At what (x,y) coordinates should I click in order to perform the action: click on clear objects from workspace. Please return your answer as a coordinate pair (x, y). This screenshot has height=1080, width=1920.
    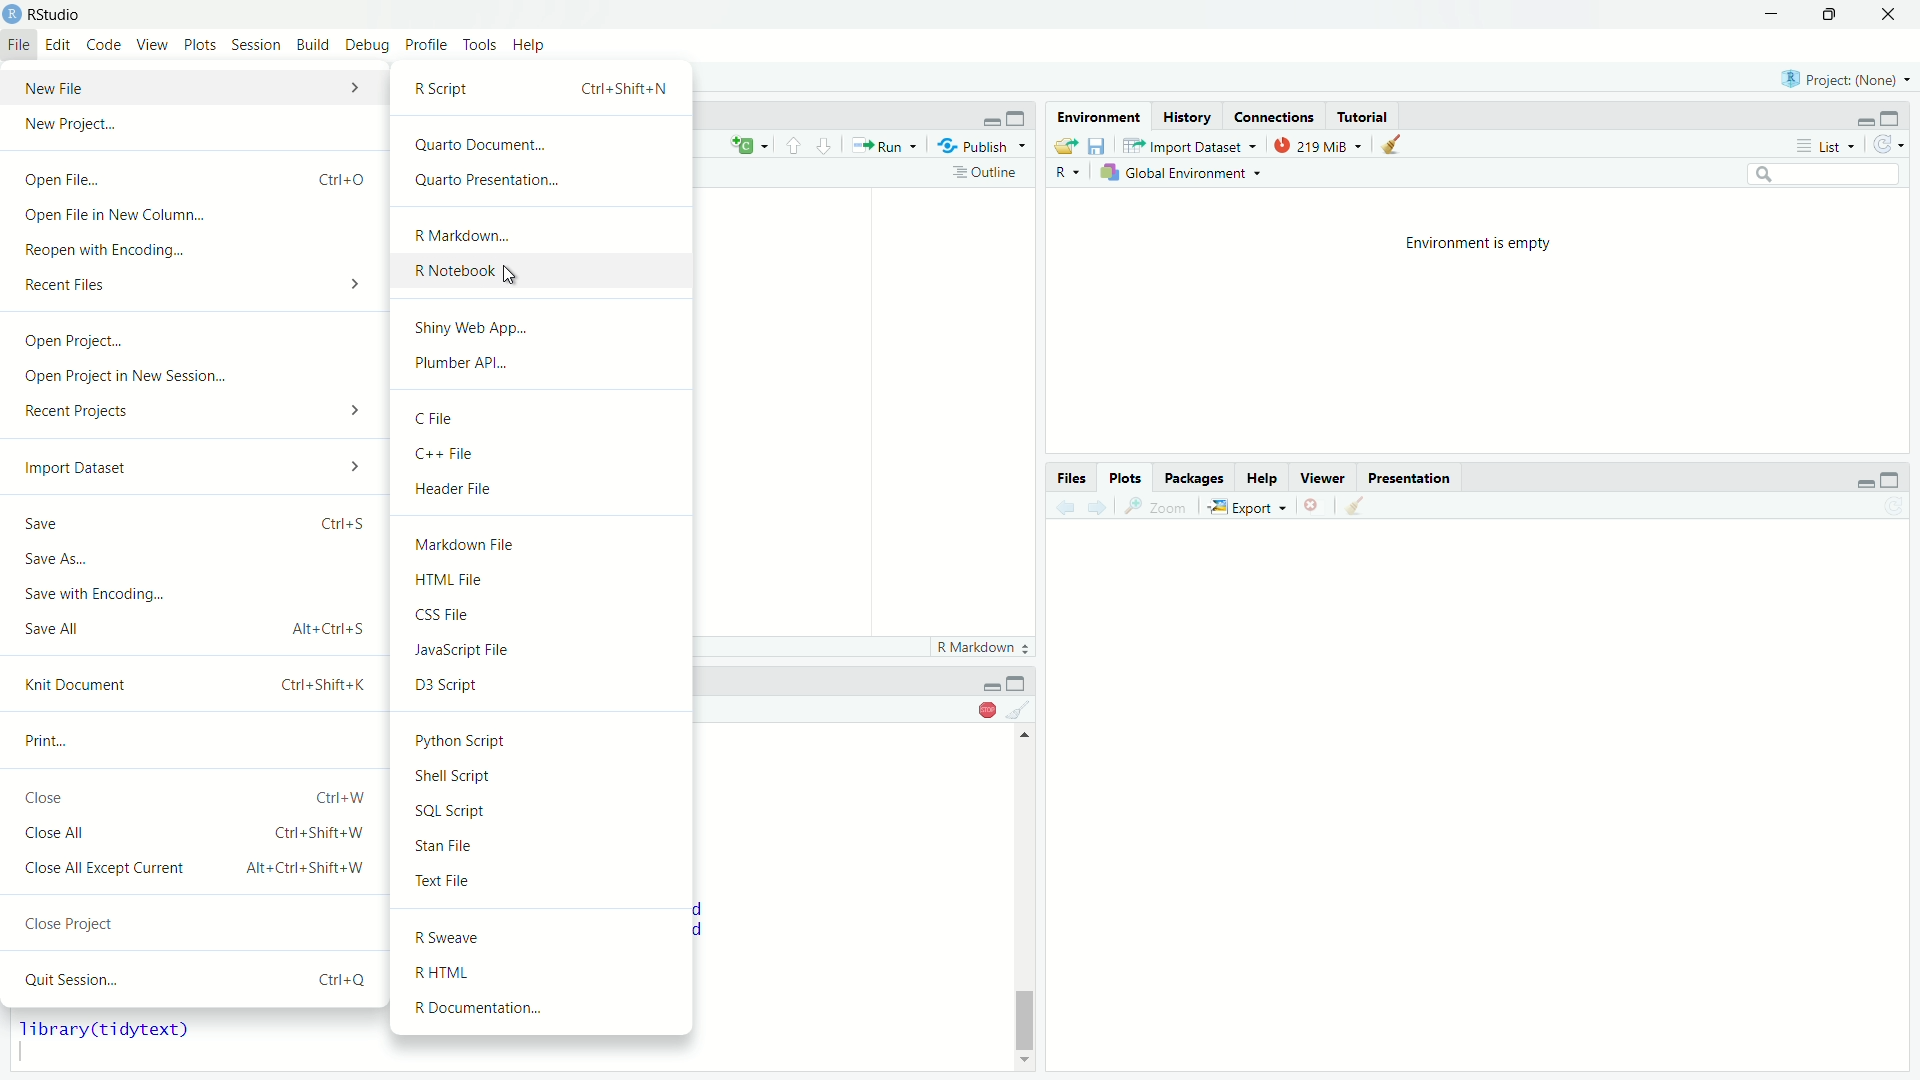
    Looking at the image, I should click on (1394, 146).